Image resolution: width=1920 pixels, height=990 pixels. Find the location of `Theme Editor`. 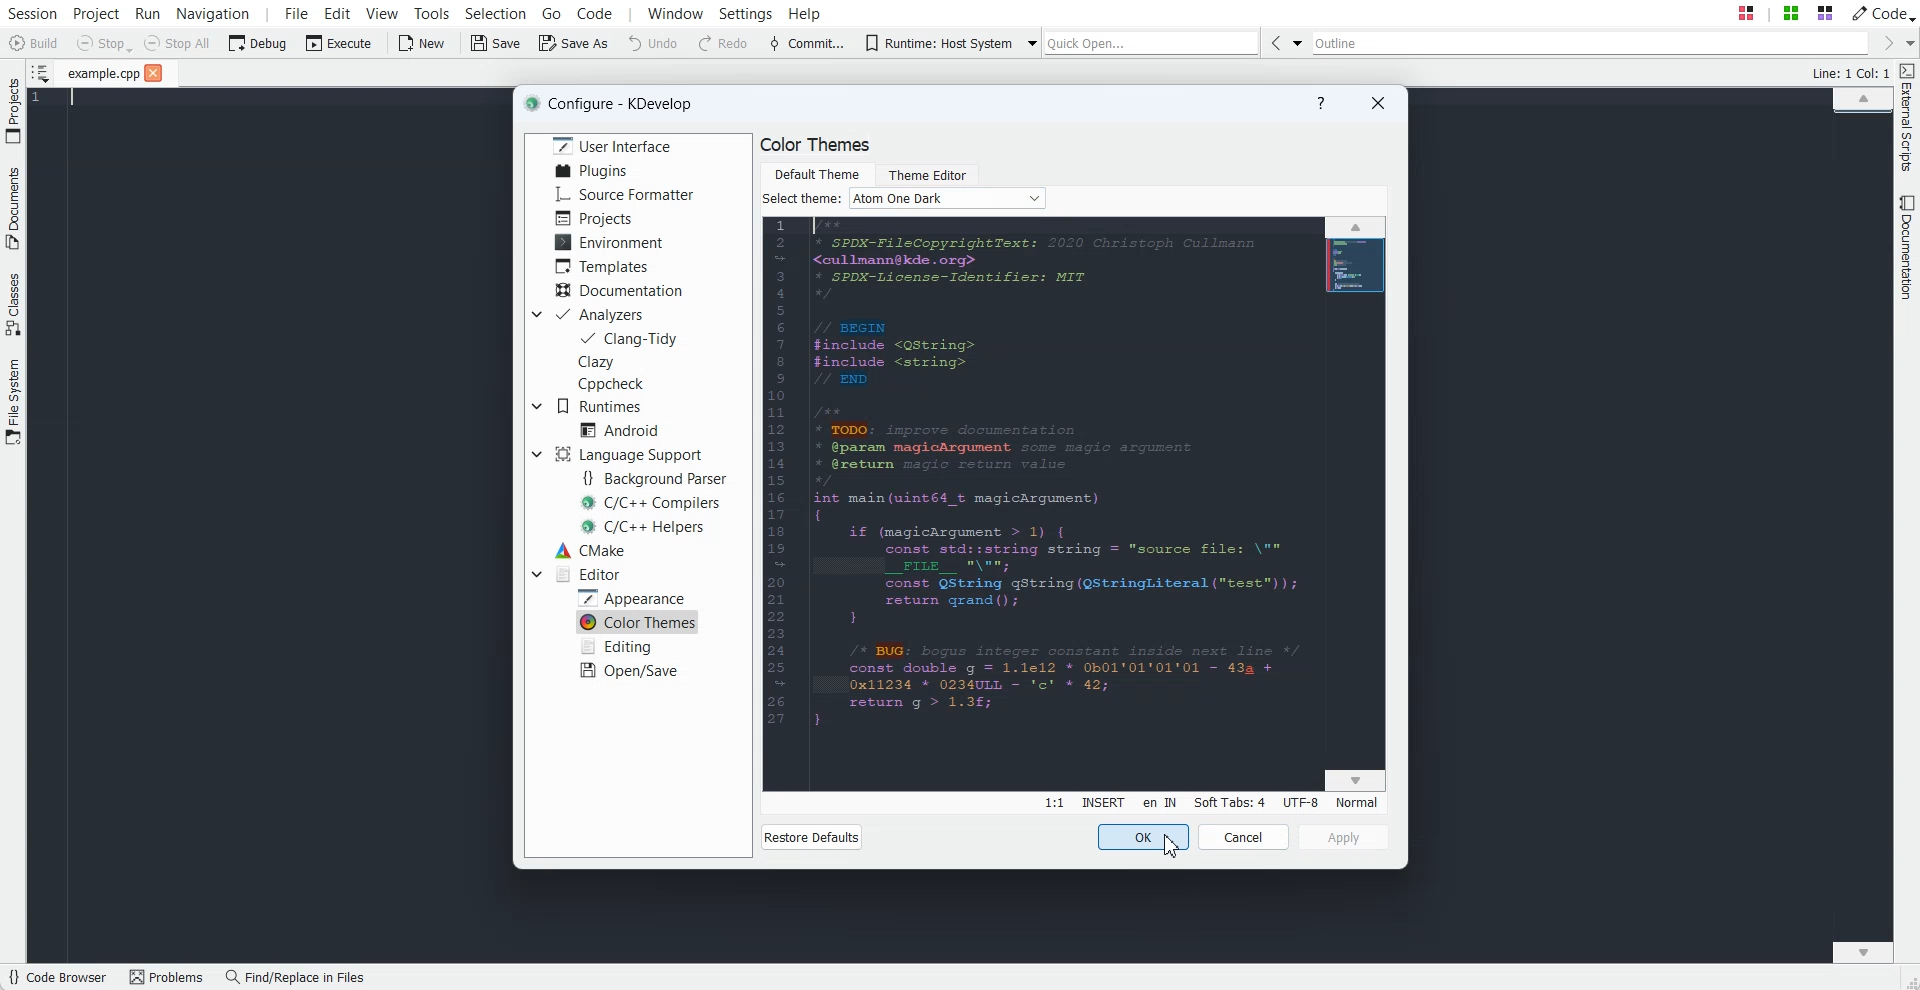

Theme Editor is located at coordinates (926, 172).